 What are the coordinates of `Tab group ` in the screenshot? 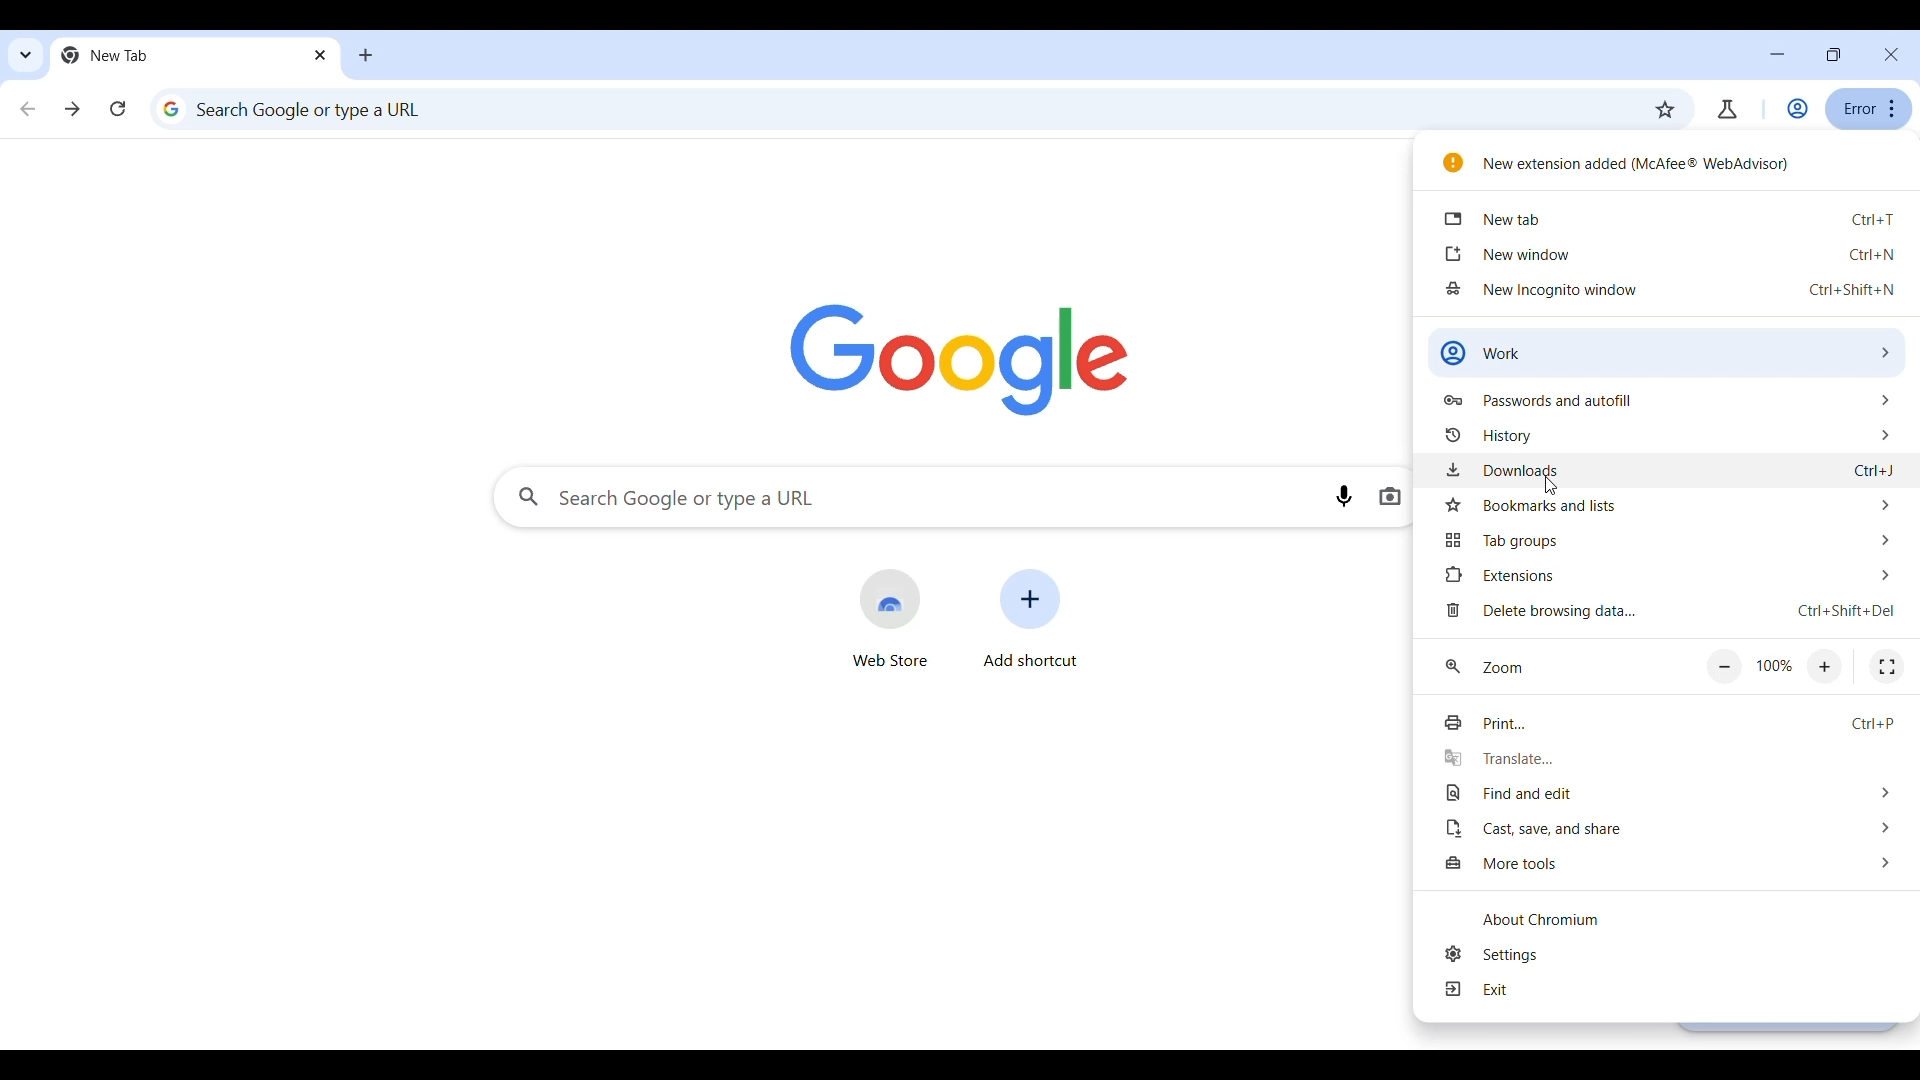 It's located at (1670, 540).